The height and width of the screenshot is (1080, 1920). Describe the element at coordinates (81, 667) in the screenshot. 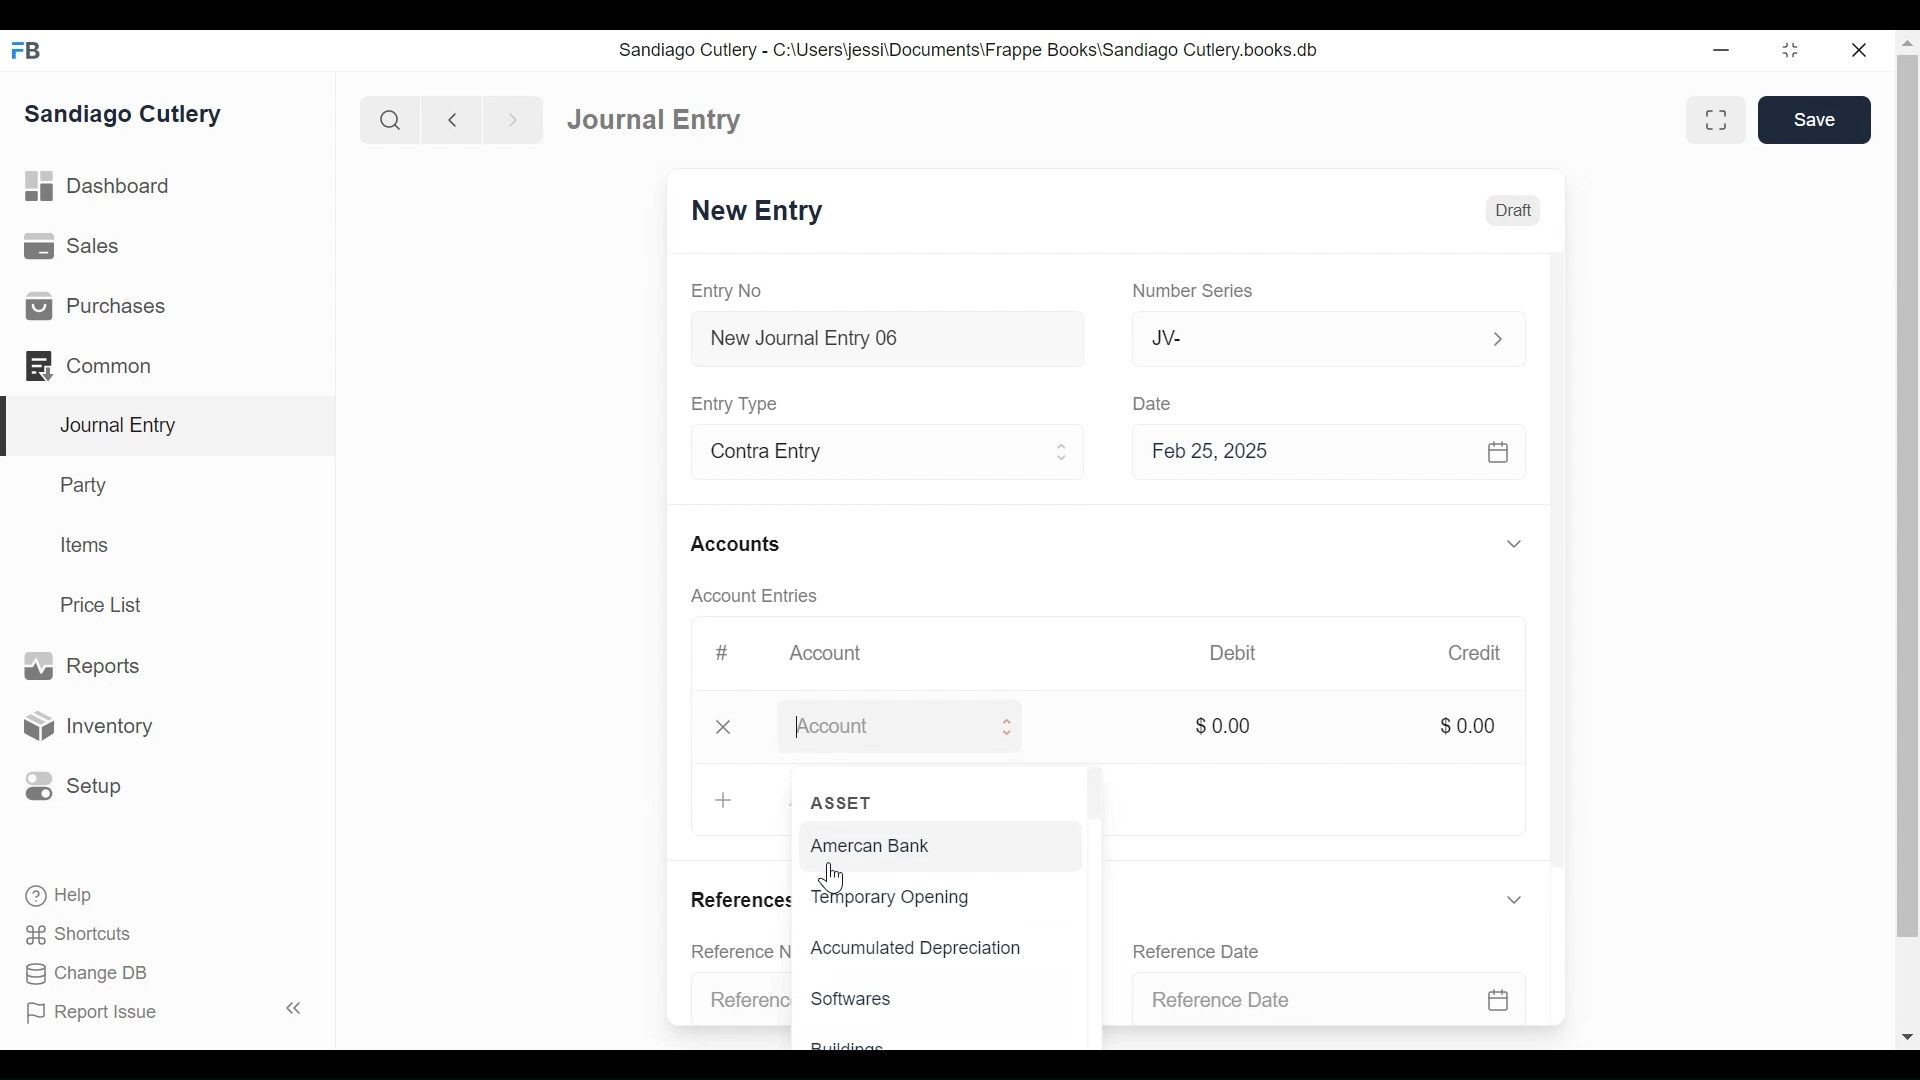

I see `Reports` at that location.